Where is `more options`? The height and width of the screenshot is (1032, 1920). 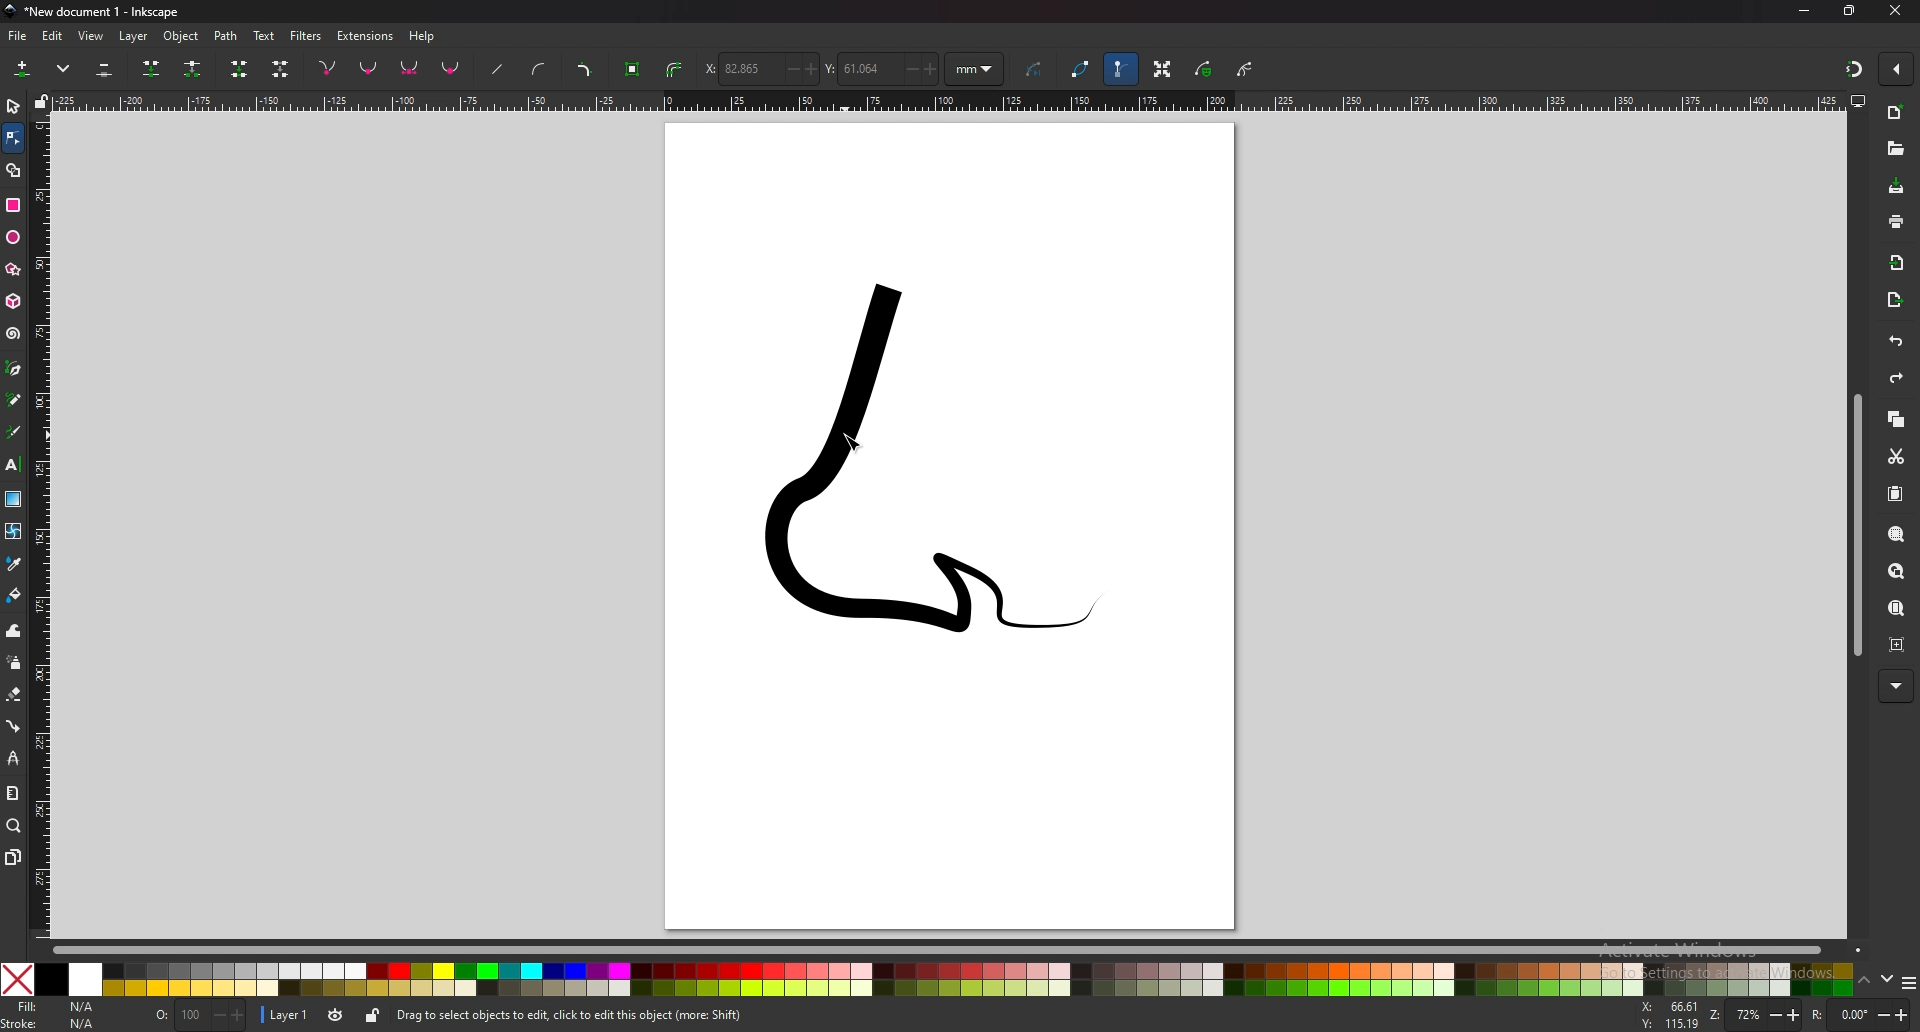
more options is located at coordinates (67, 69).